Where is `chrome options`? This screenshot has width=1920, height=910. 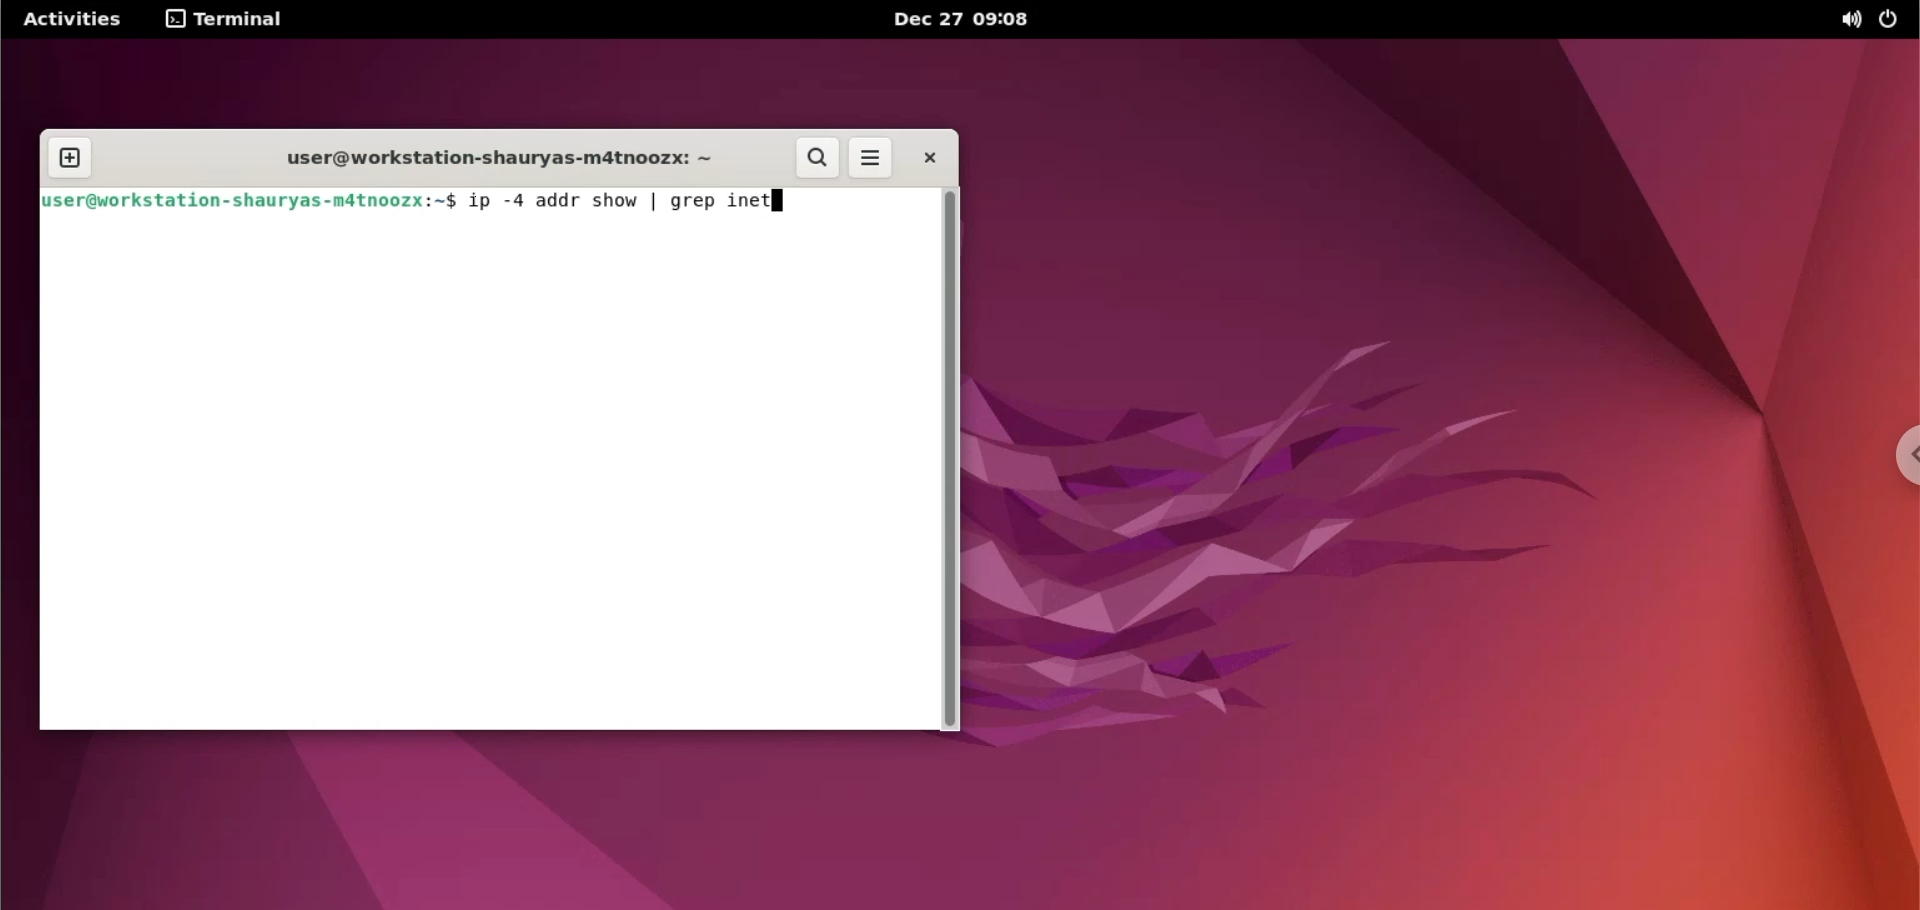 chrome options is located at coordinates (1903, 458).